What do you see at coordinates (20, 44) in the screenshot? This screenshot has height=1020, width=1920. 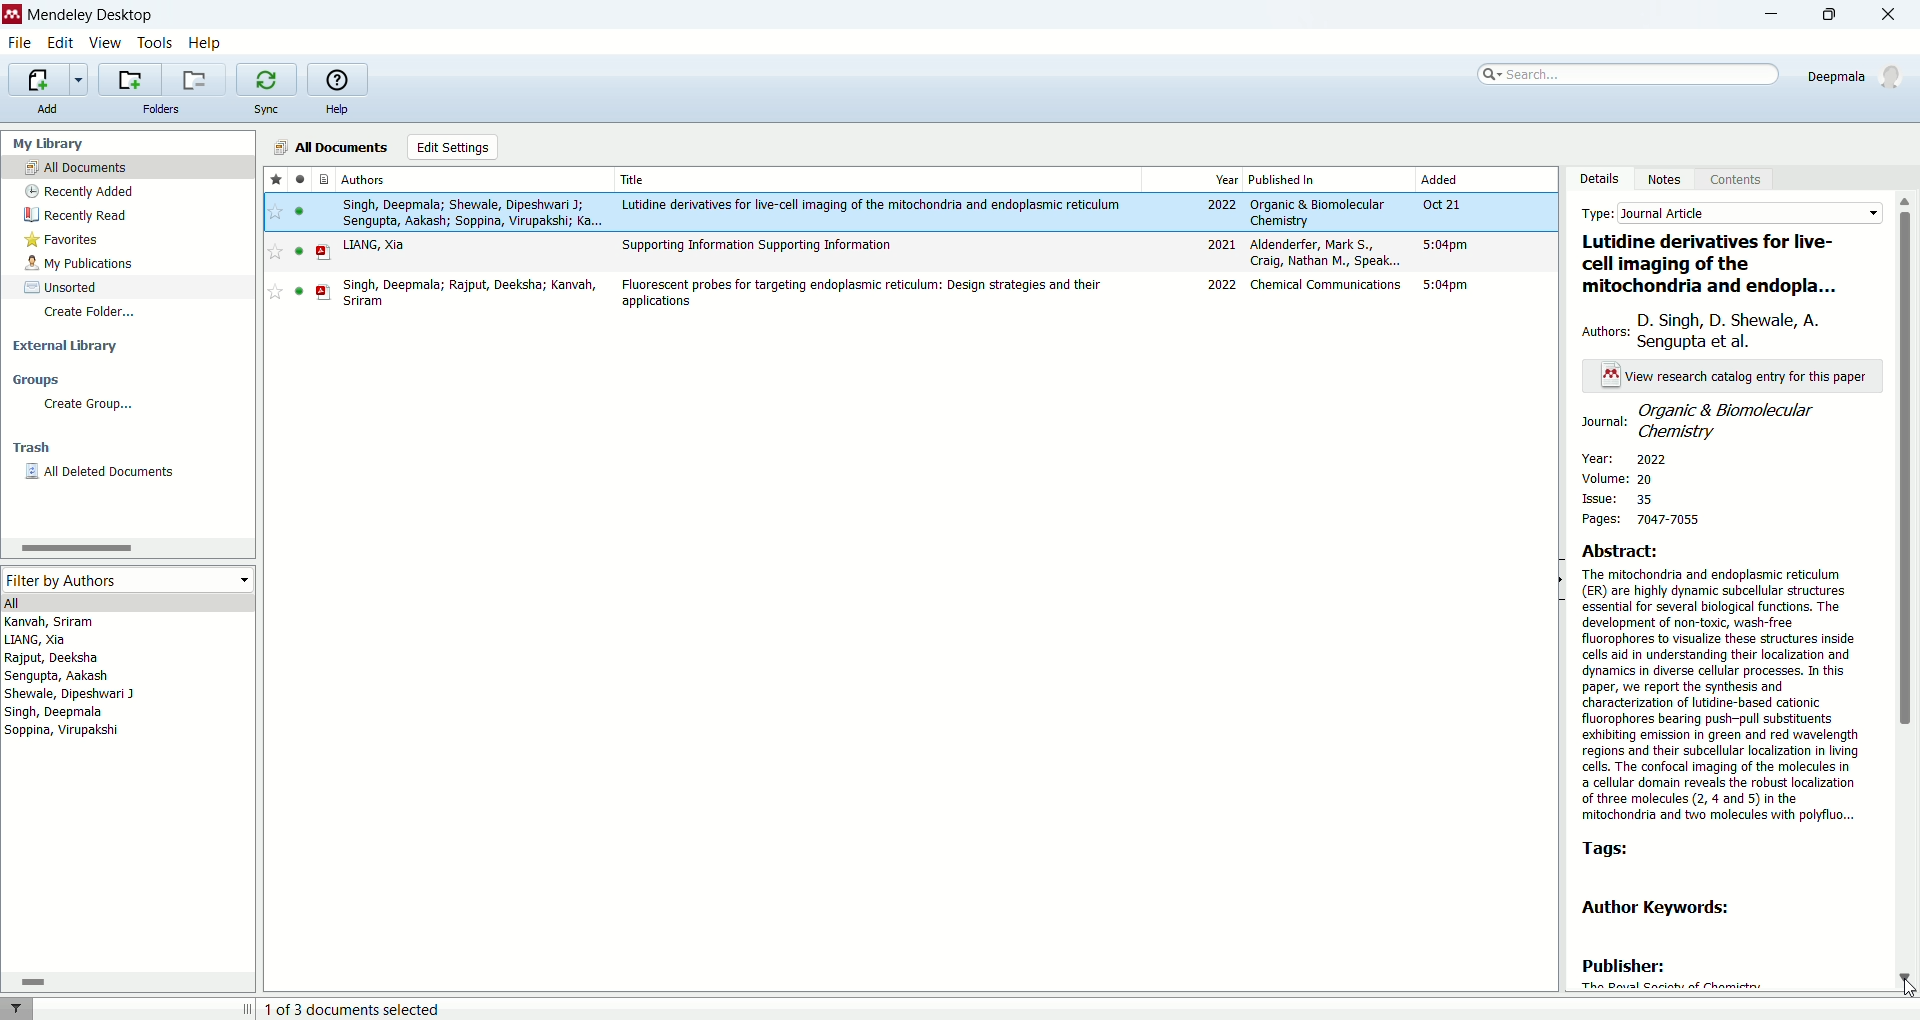 I see `file` at bounding box center [20, 44].